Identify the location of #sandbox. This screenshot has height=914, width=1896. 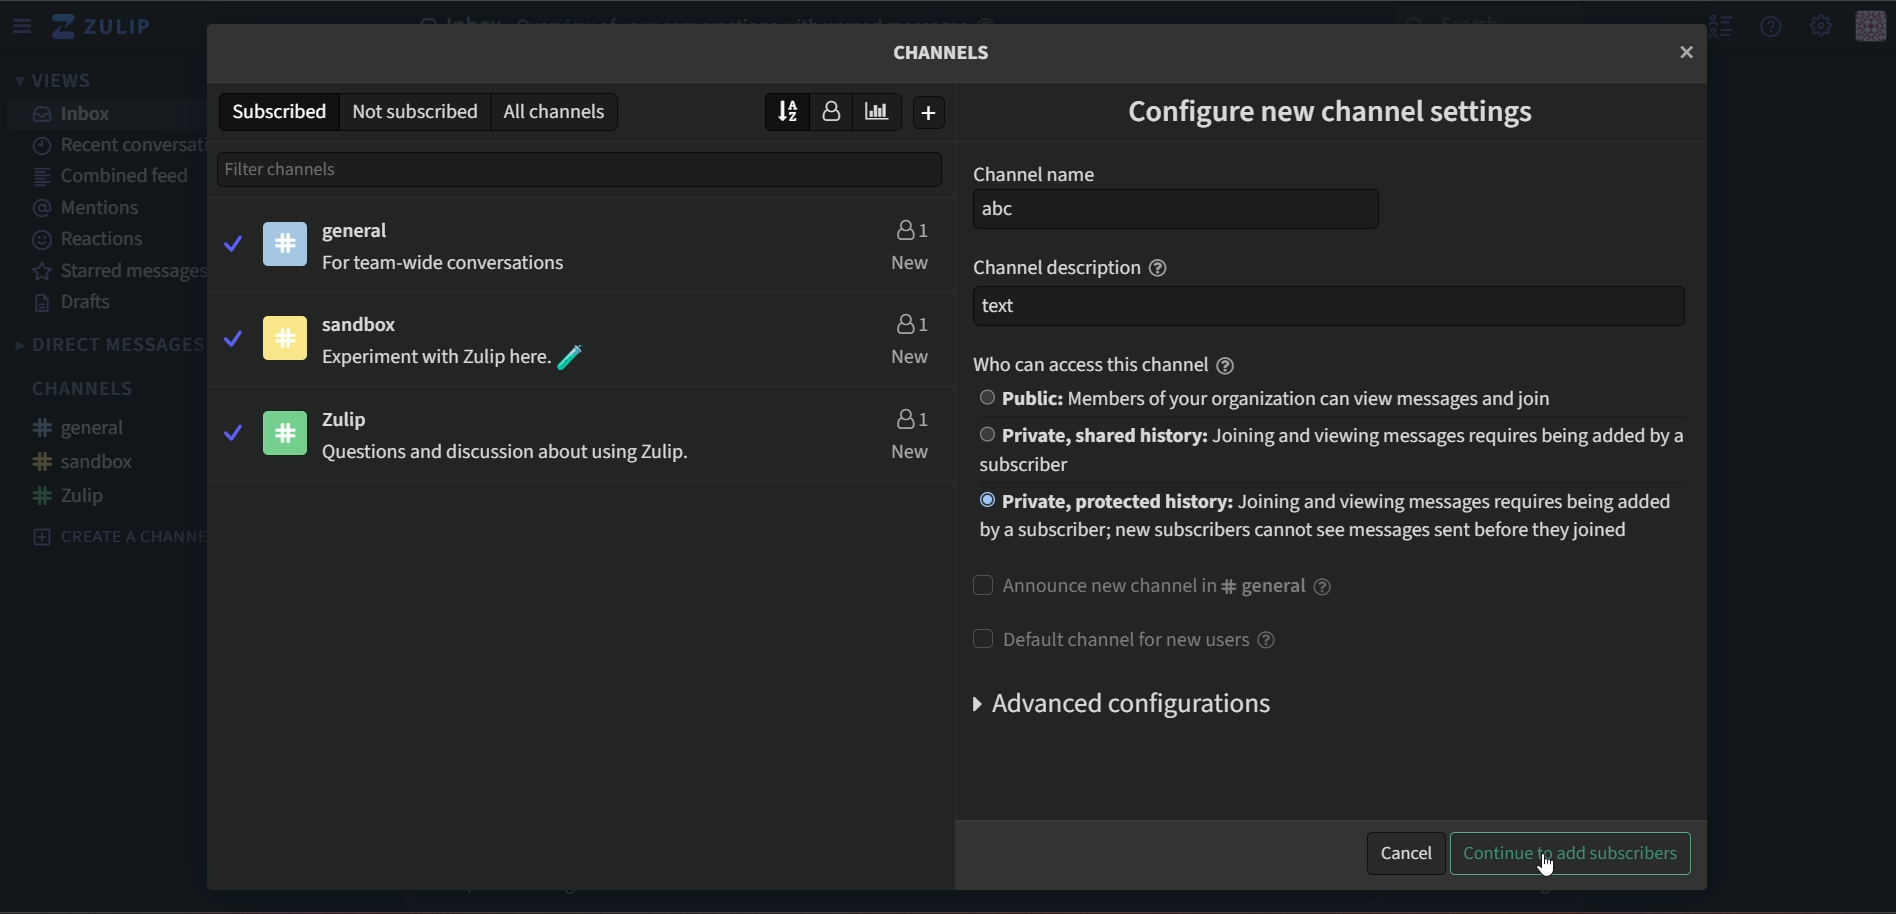
(85, 461).